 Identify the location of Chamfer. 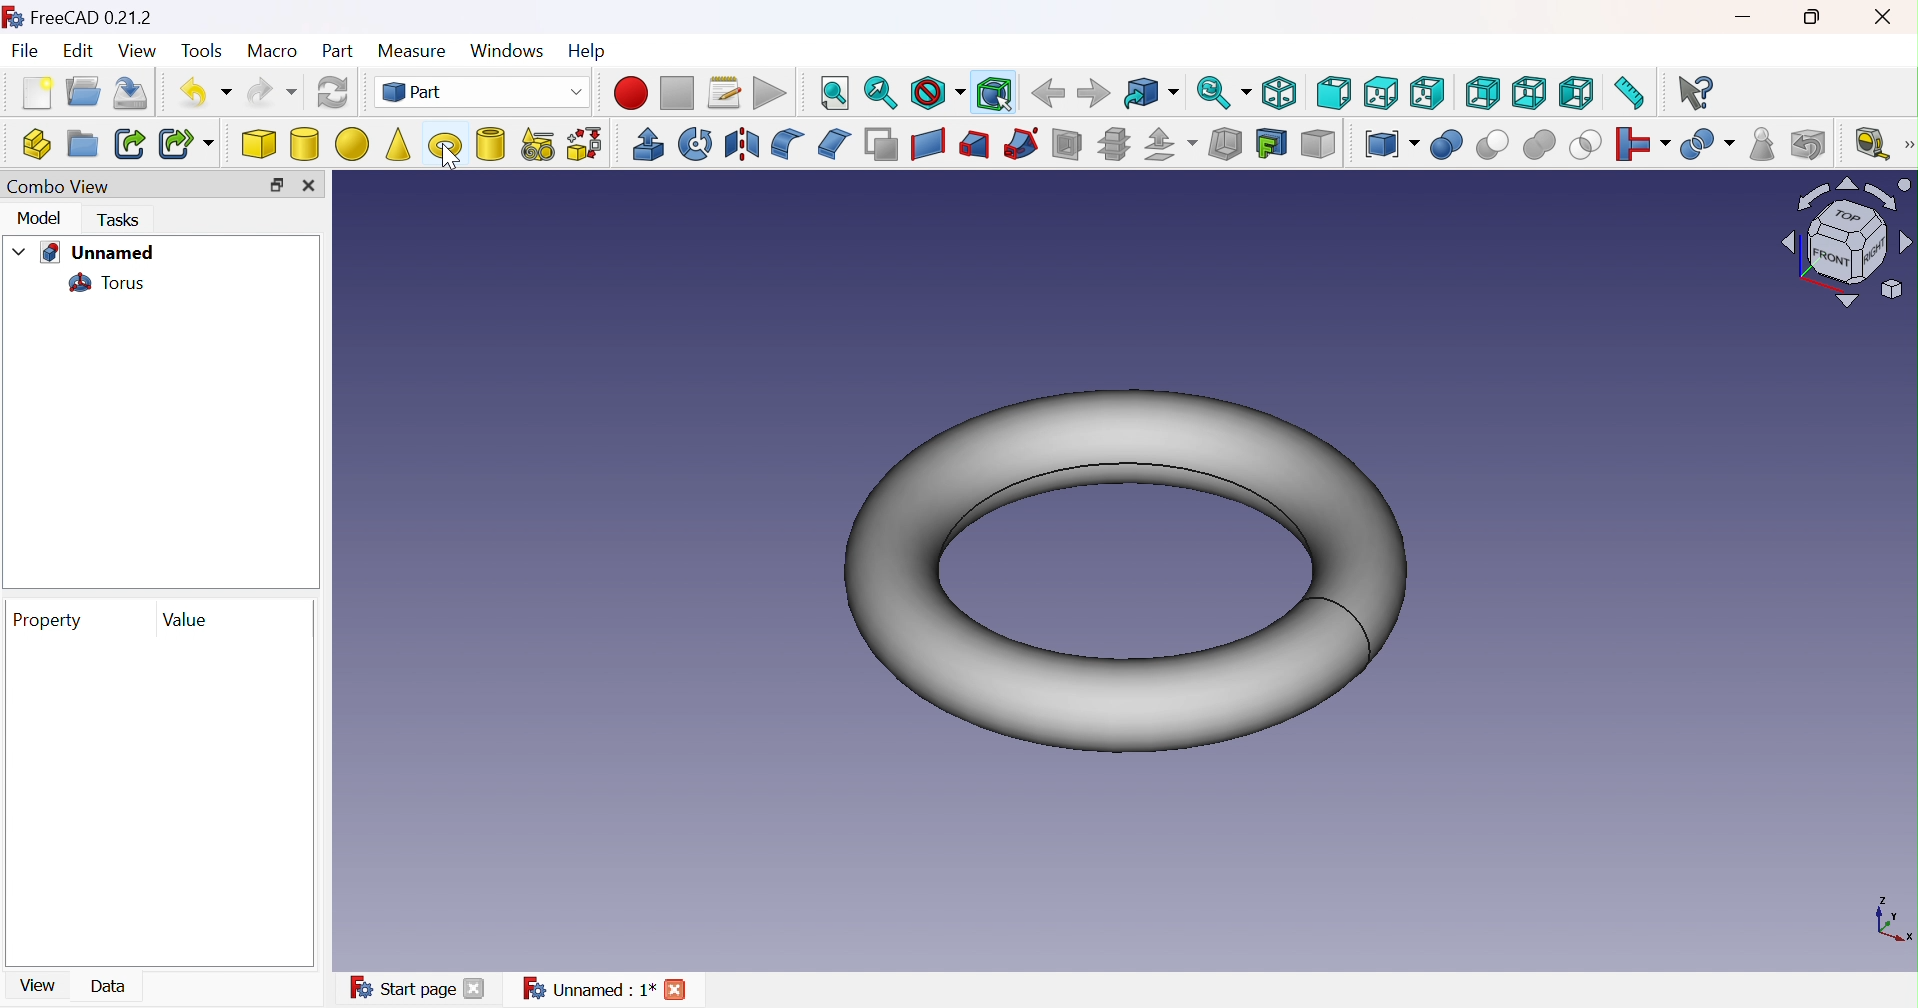
(833, 144).